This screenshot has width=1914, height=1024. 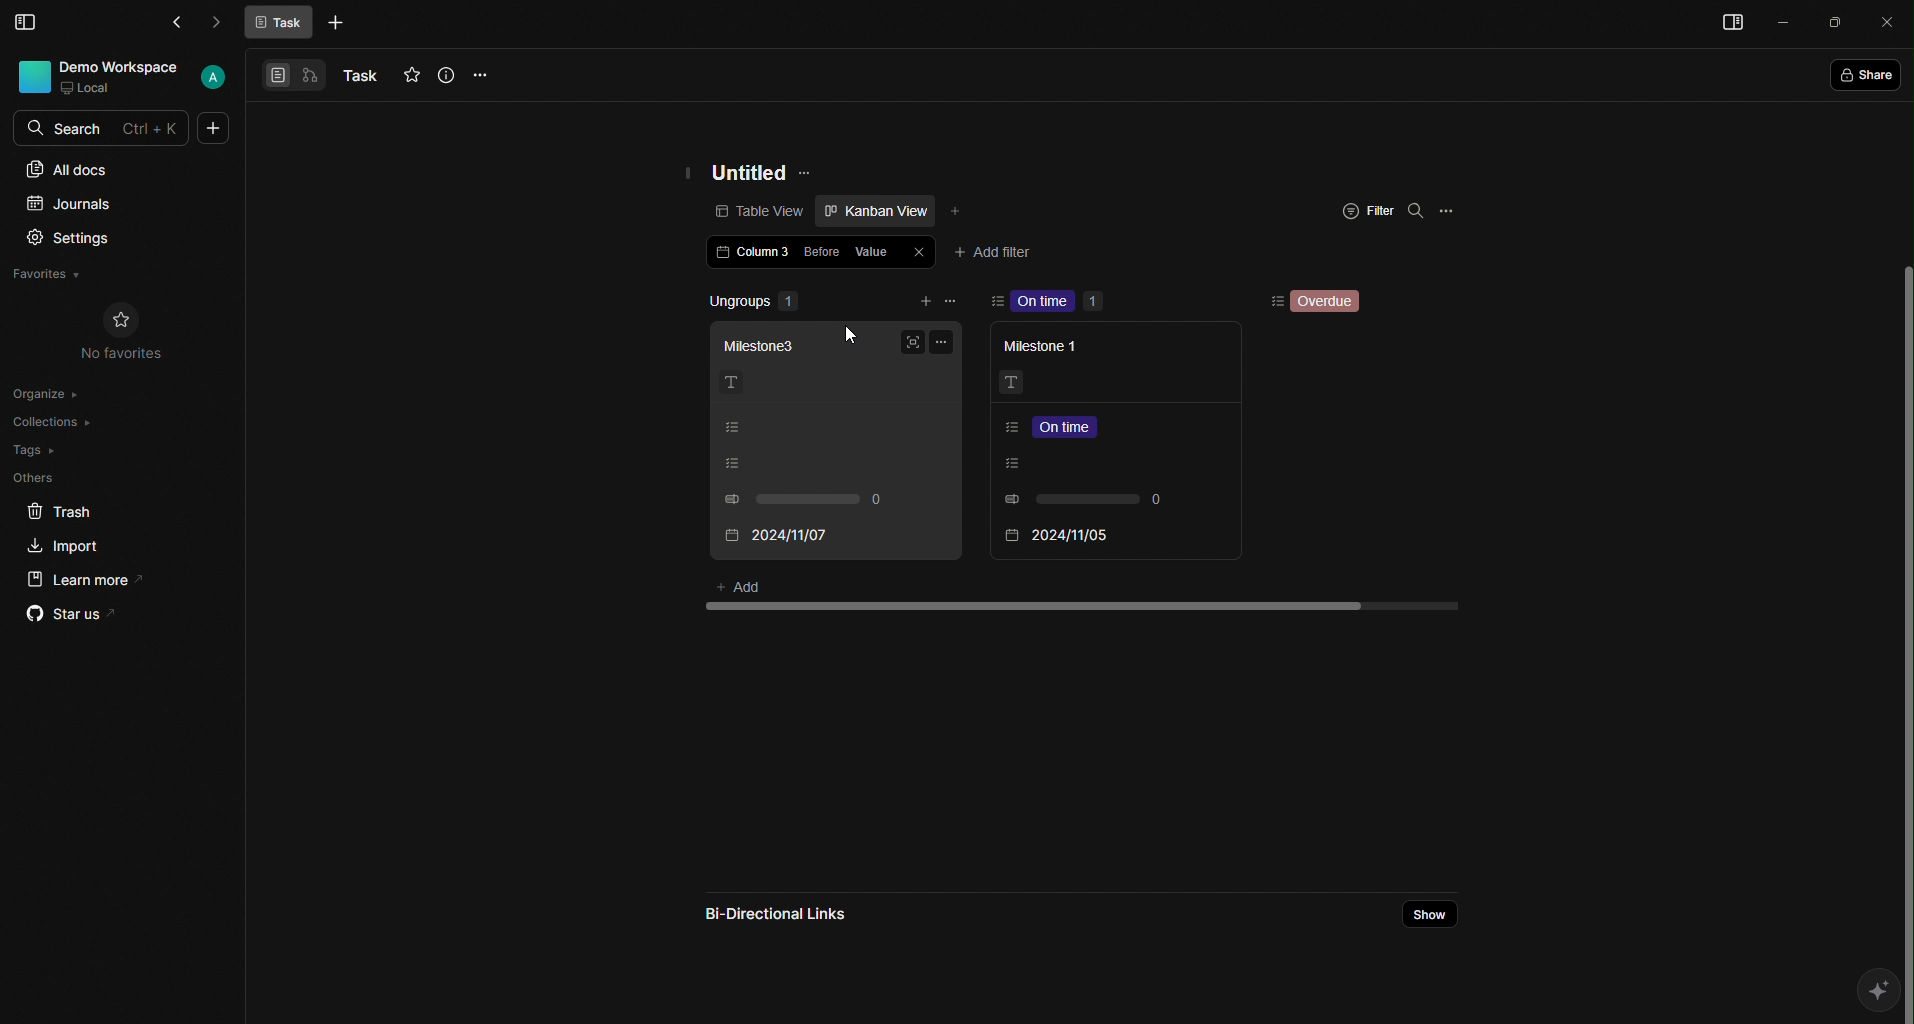 I want to click on Favorites, so click(x=49, y=273).